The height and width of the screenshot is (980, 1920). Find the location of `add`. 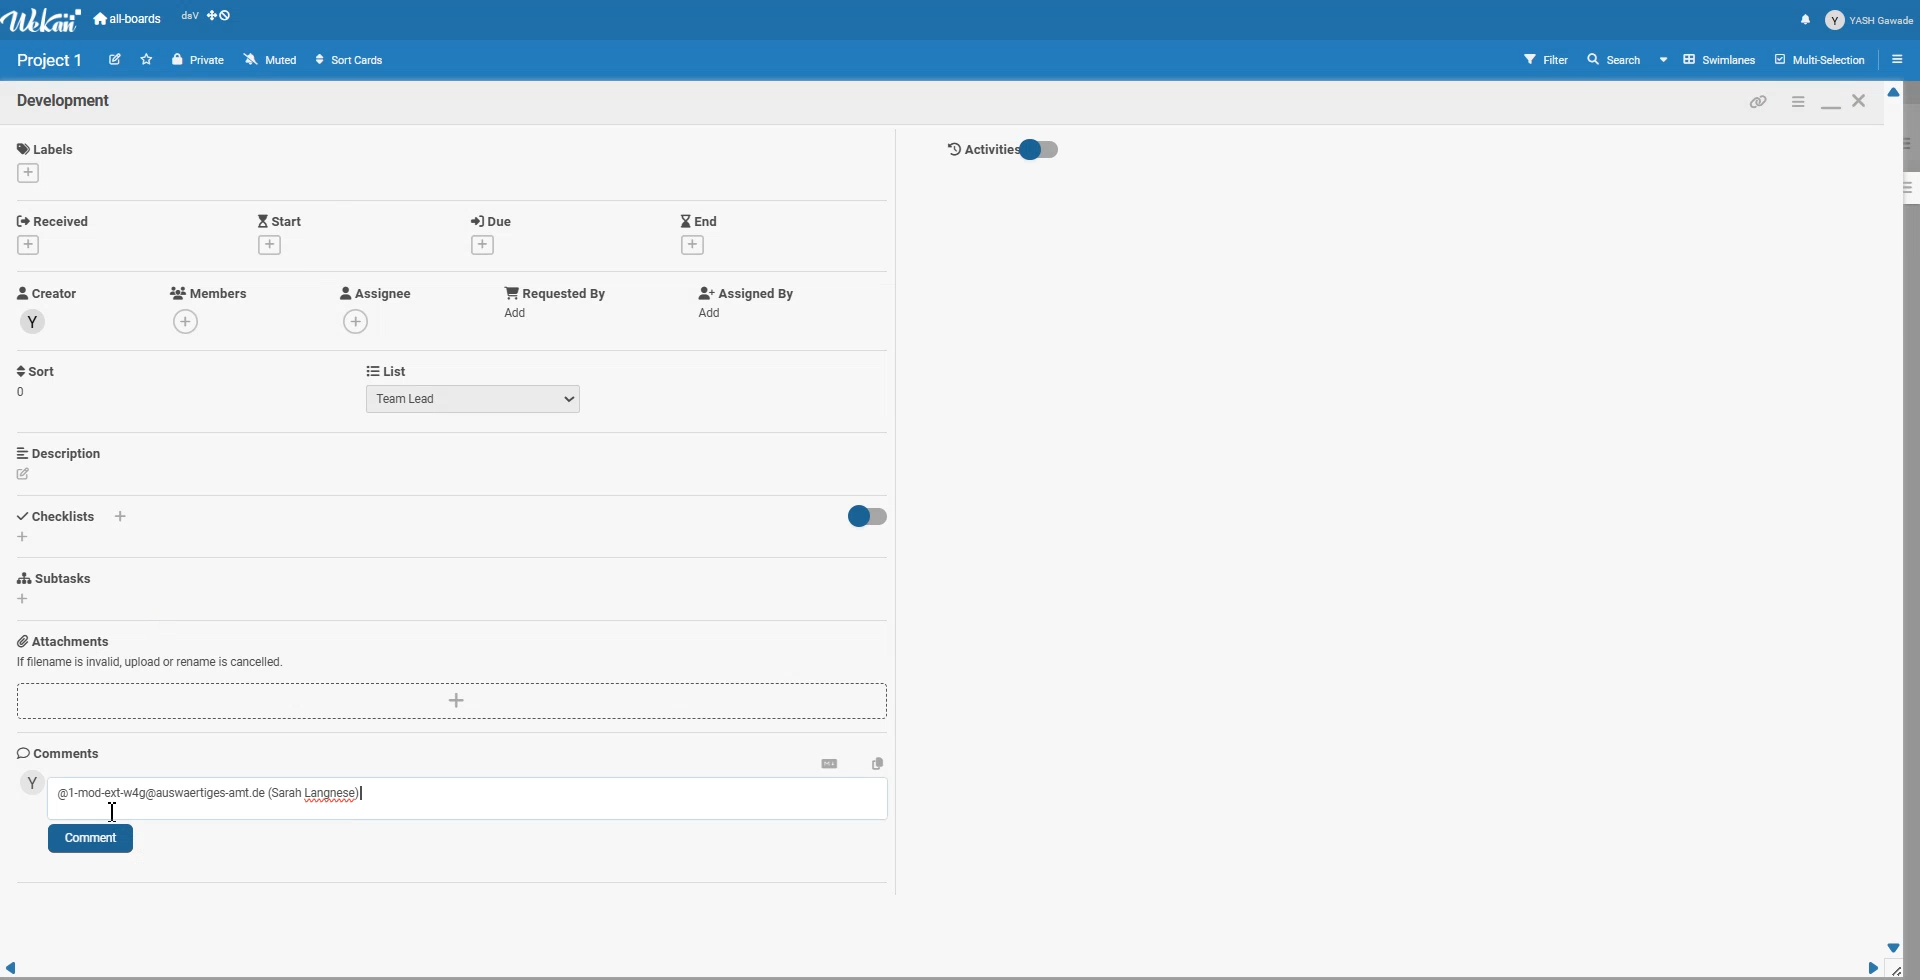

add is located at coordinates (479, 245).